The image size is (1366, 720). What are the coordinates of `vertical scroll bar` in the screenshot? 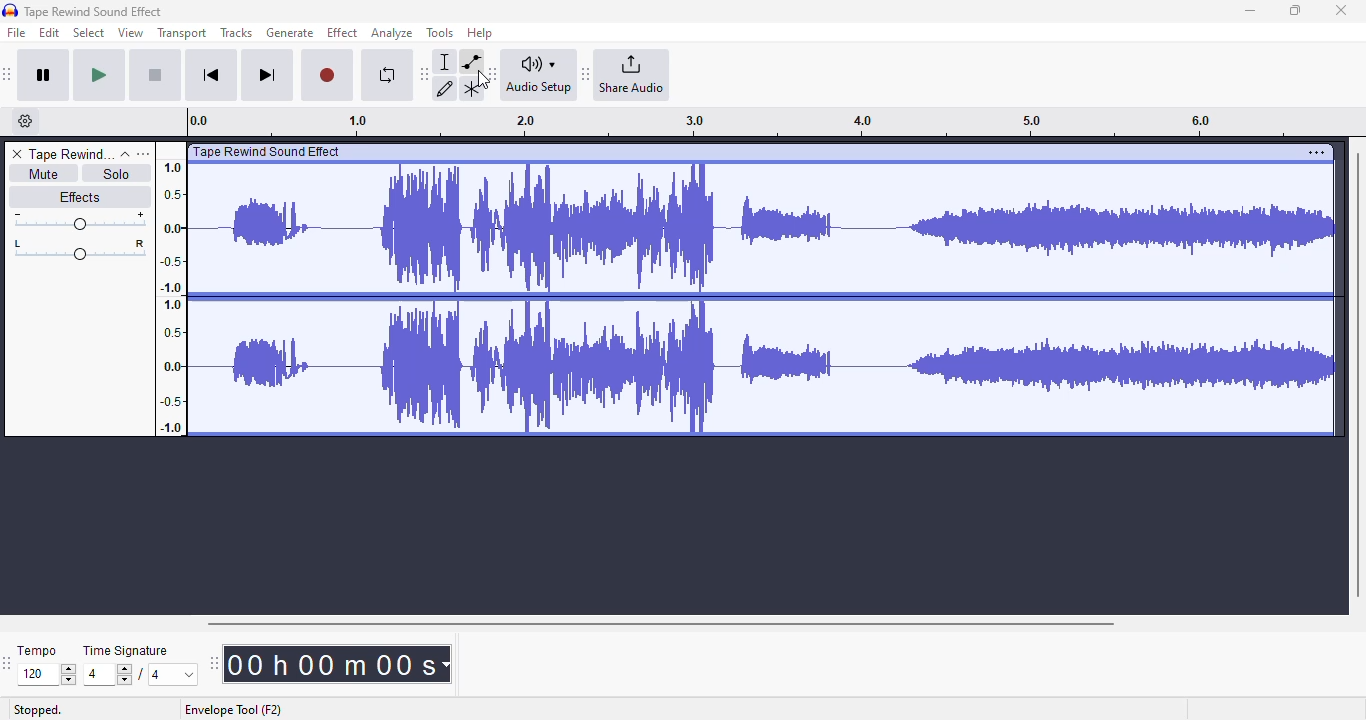 It's located at (1357, 372).